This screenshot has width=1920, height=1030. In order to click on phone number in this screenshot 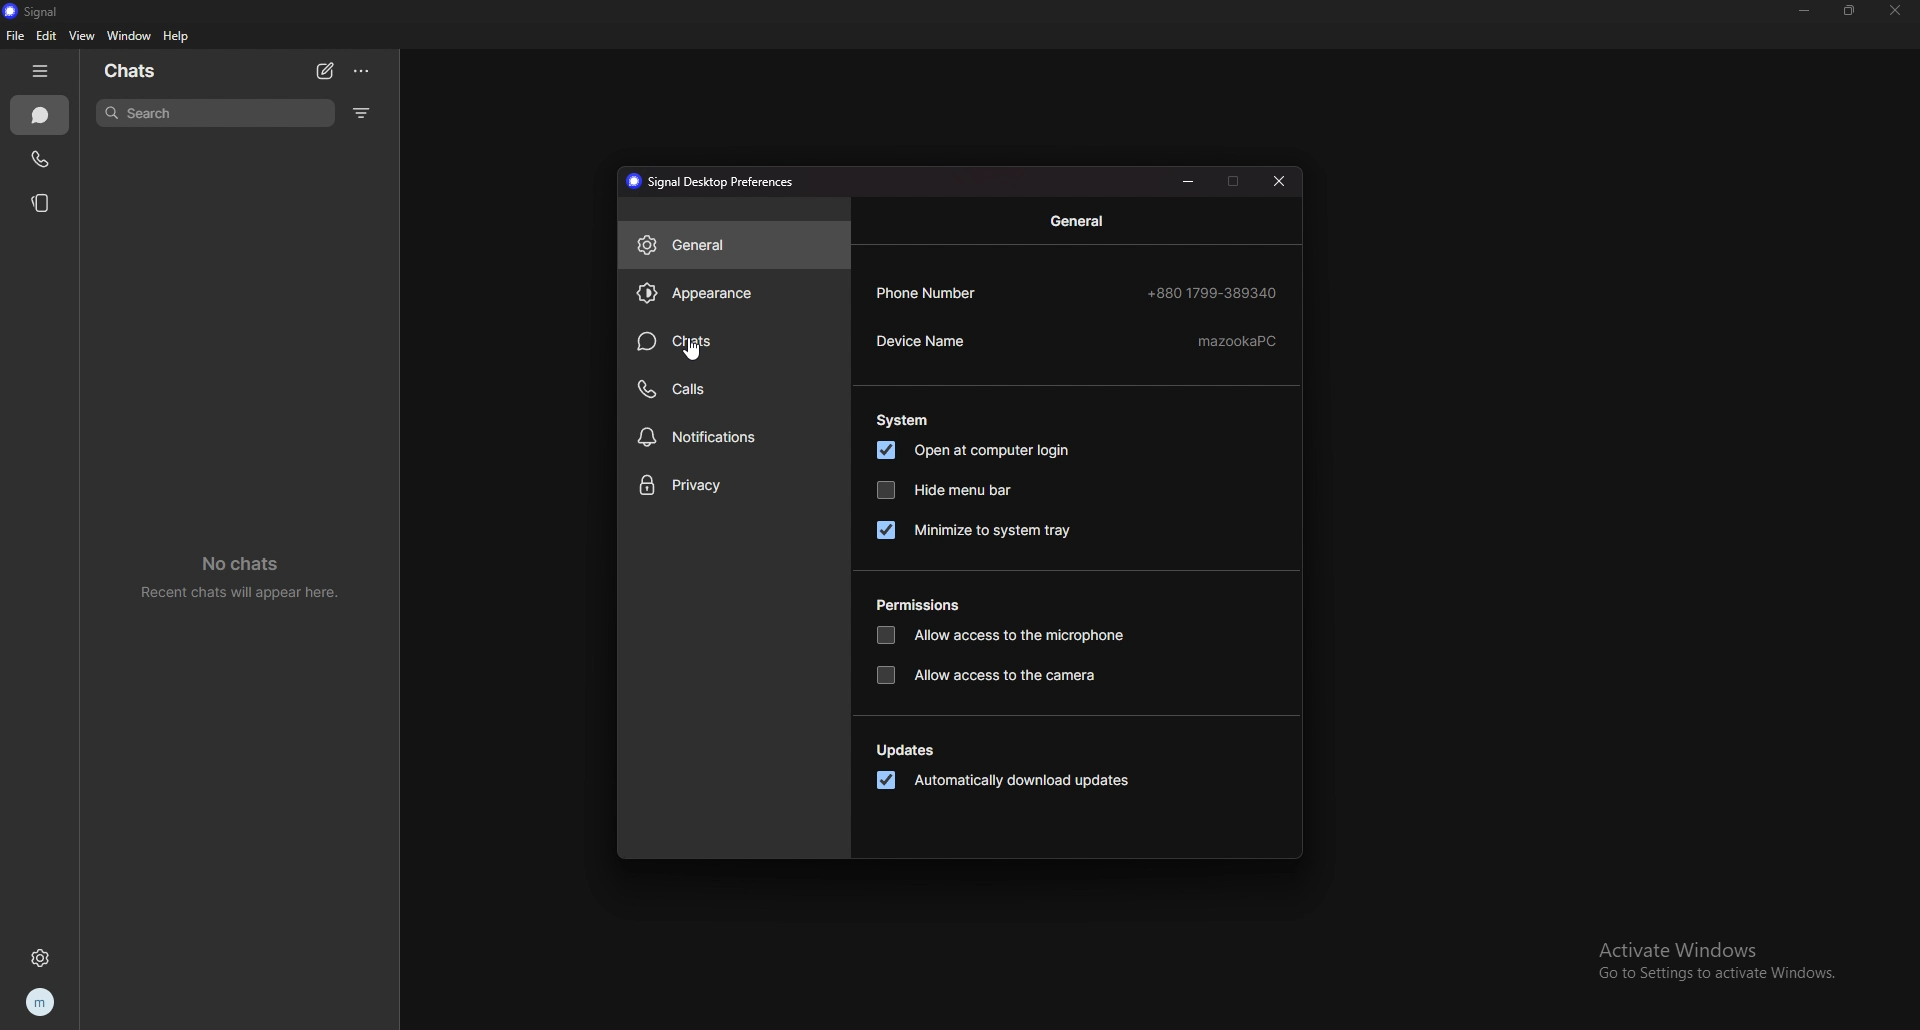, I will do `click(933, 292)`.